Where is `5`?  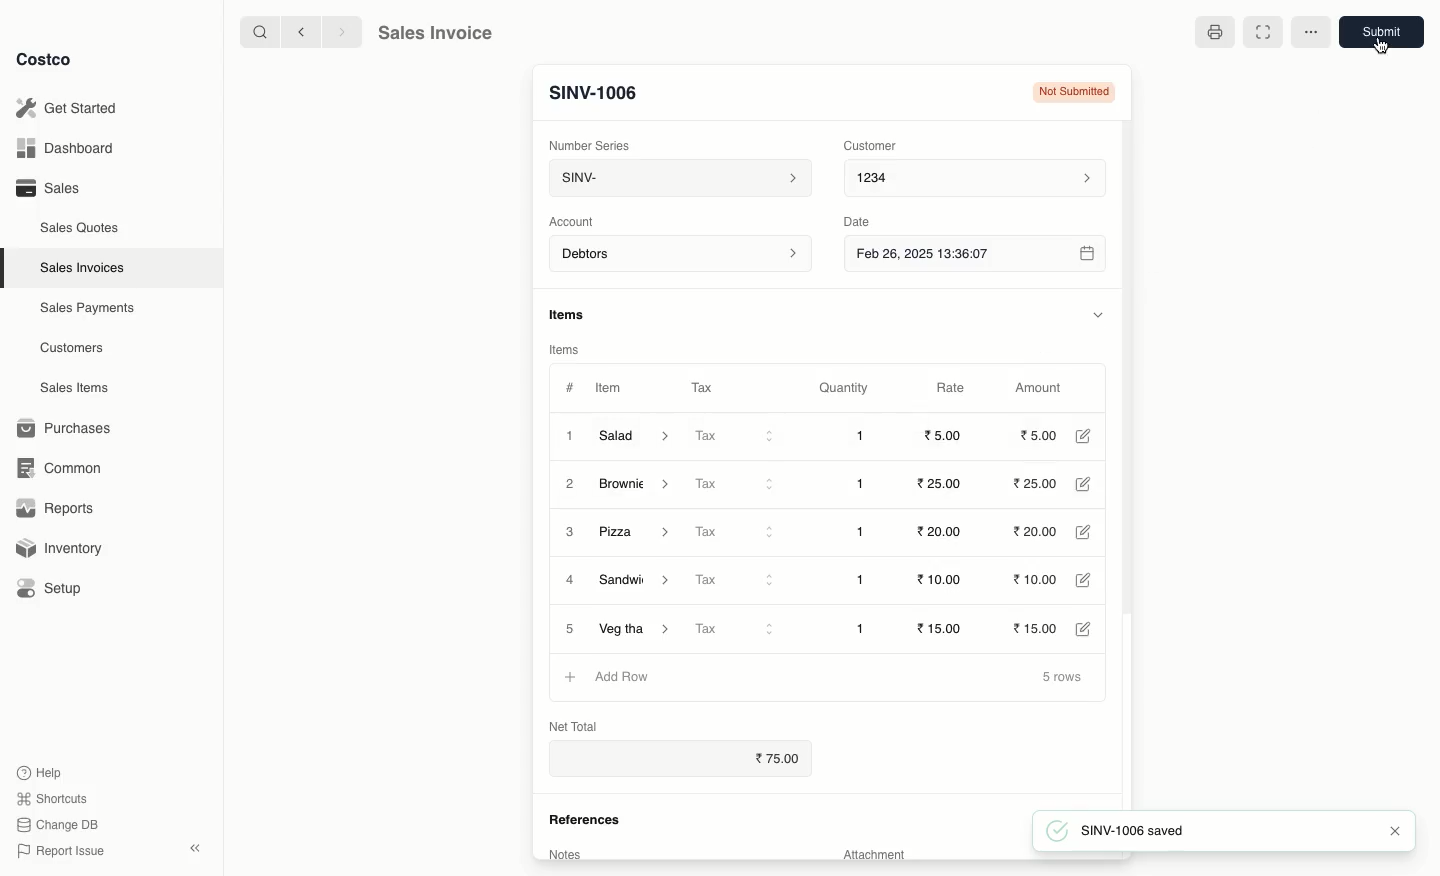
5 is located at coordinates (569, 627).